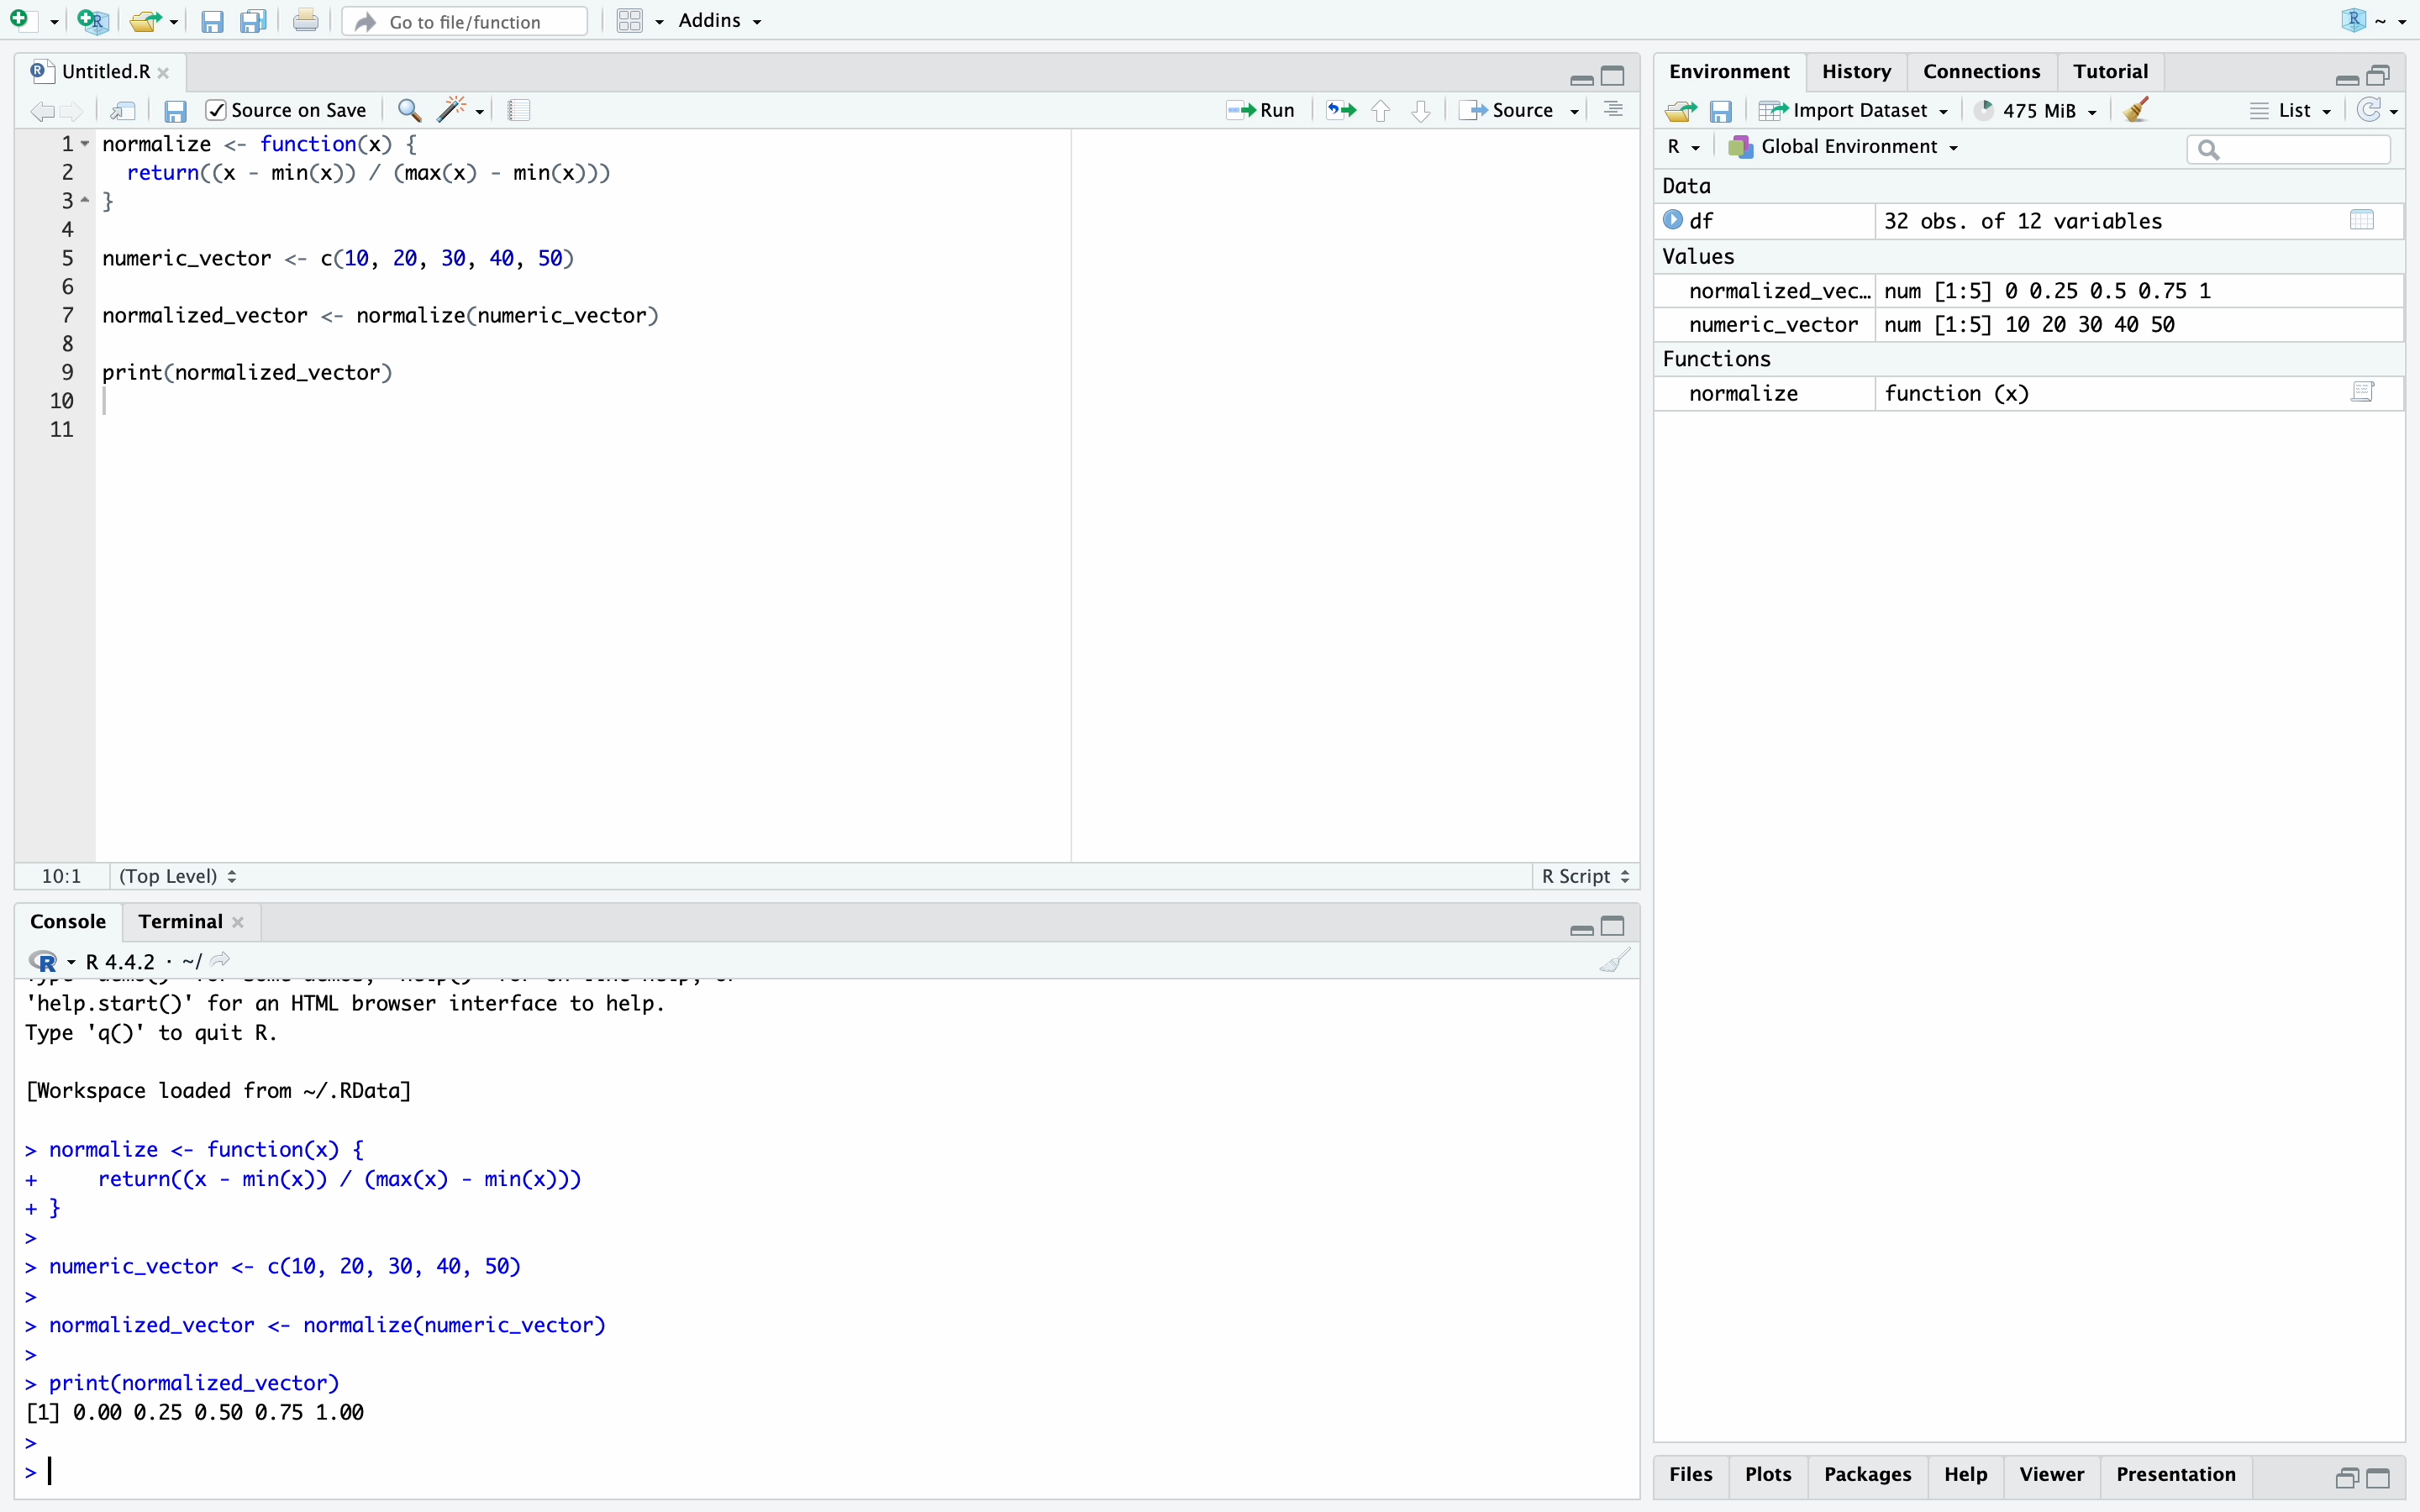 The height and width of the screenshot is (1512, 2420). Describe the element at coordinates (1852, 110) in the screenshot. I see `Import Dataset` at that location.